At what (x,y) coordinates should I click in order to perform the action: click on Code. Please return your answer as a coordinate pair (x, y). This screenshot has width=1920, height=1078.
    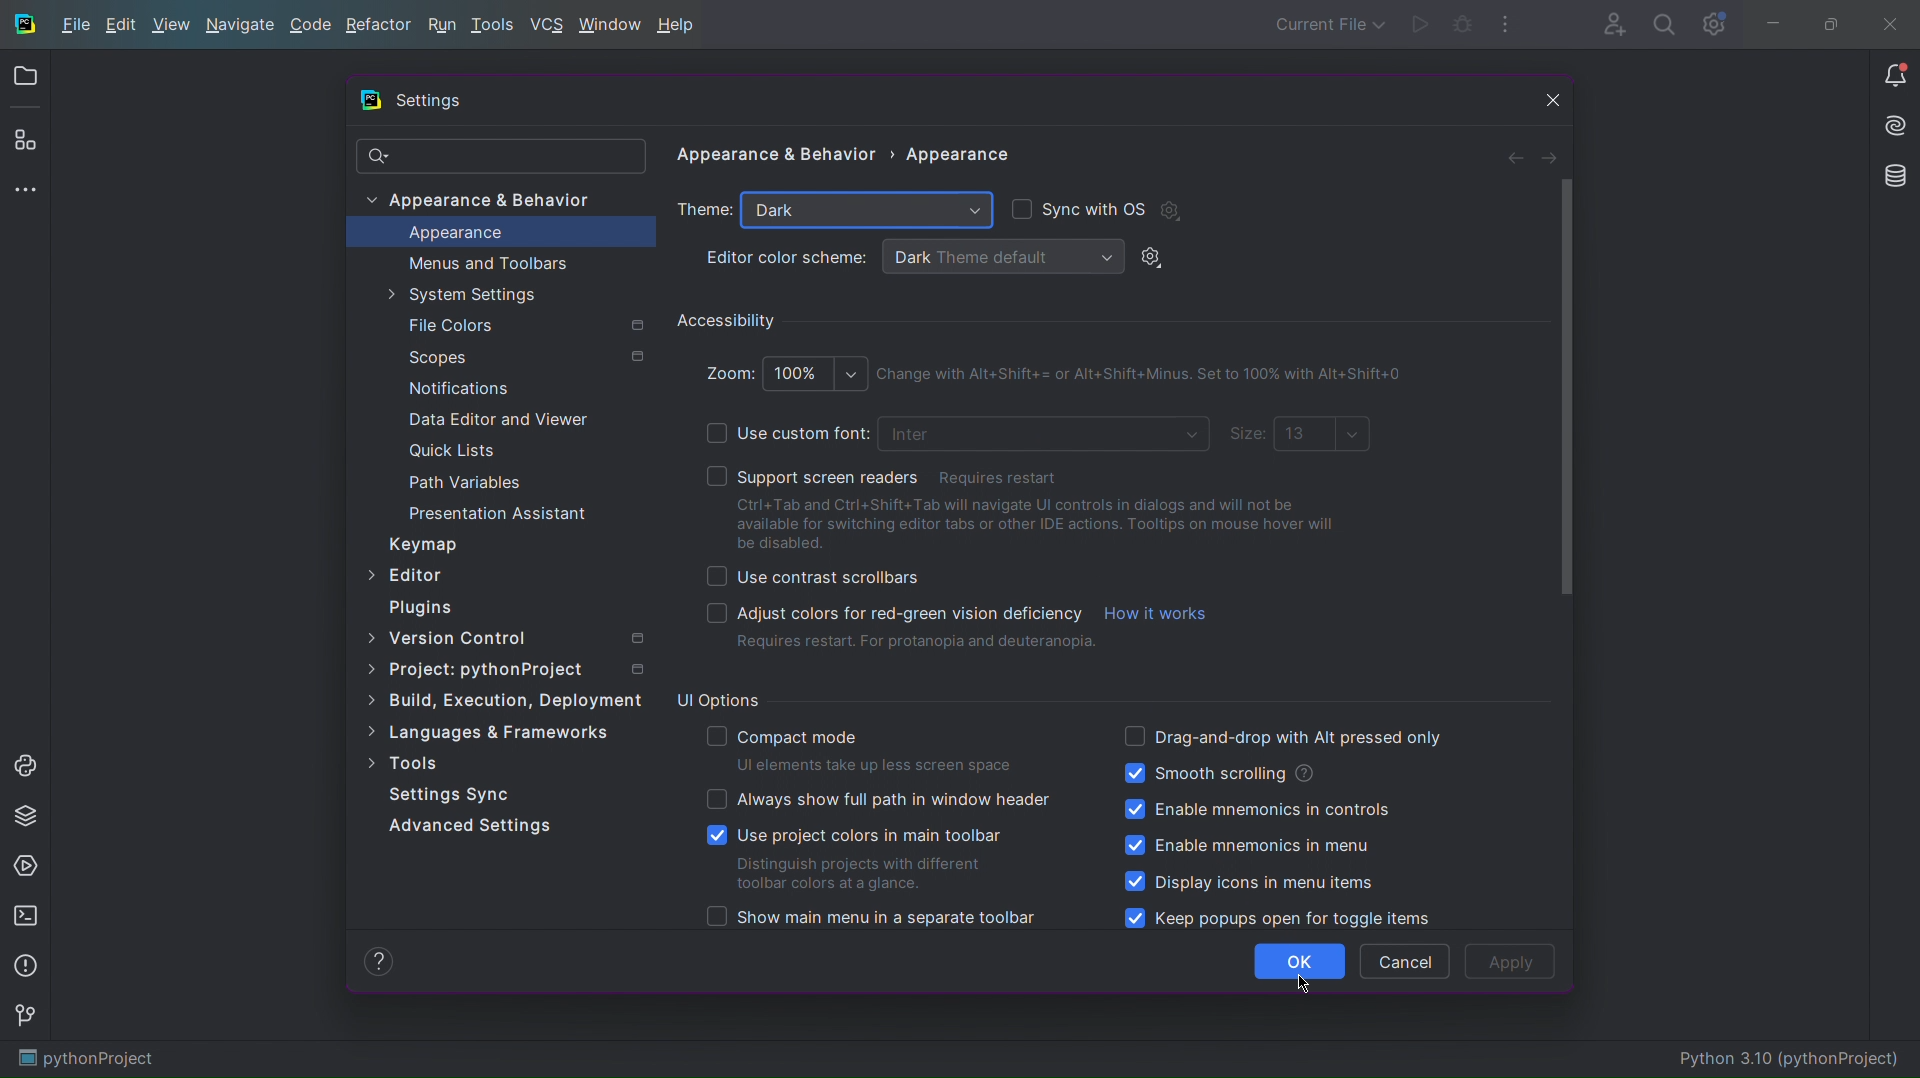
    Looking at the image, I should click on (312, 24).